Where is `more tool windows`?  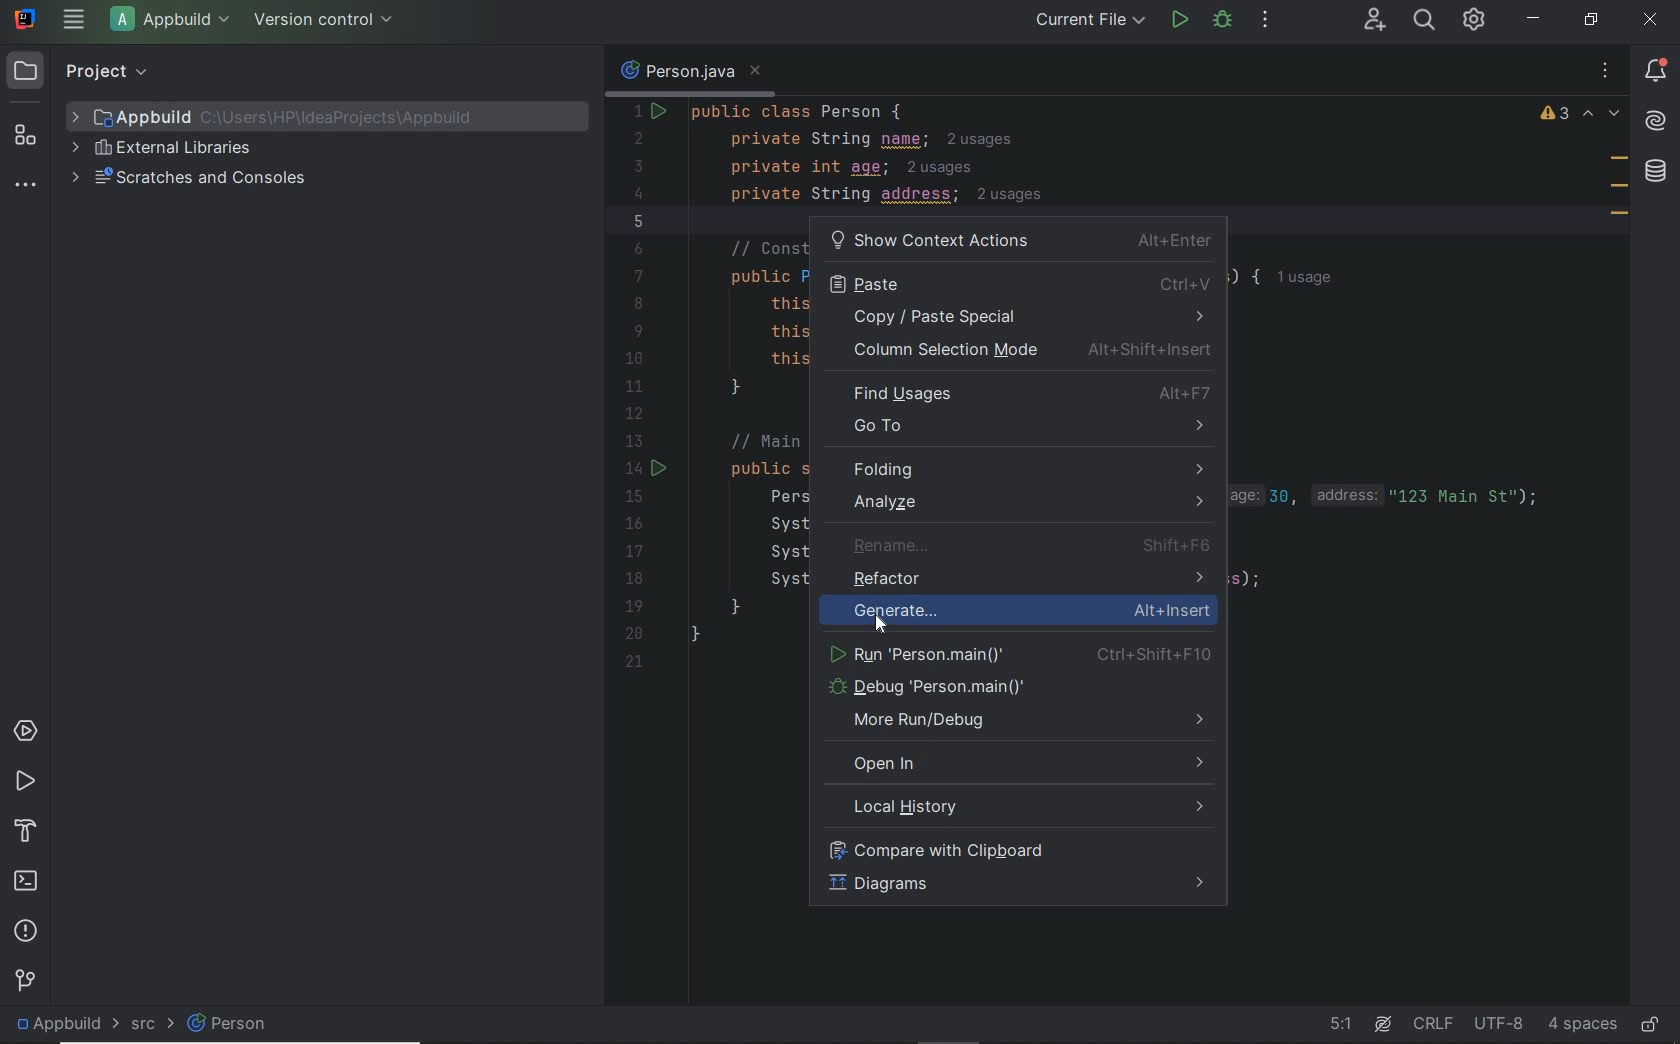
more tool windows is located at coordinates (24, 187).